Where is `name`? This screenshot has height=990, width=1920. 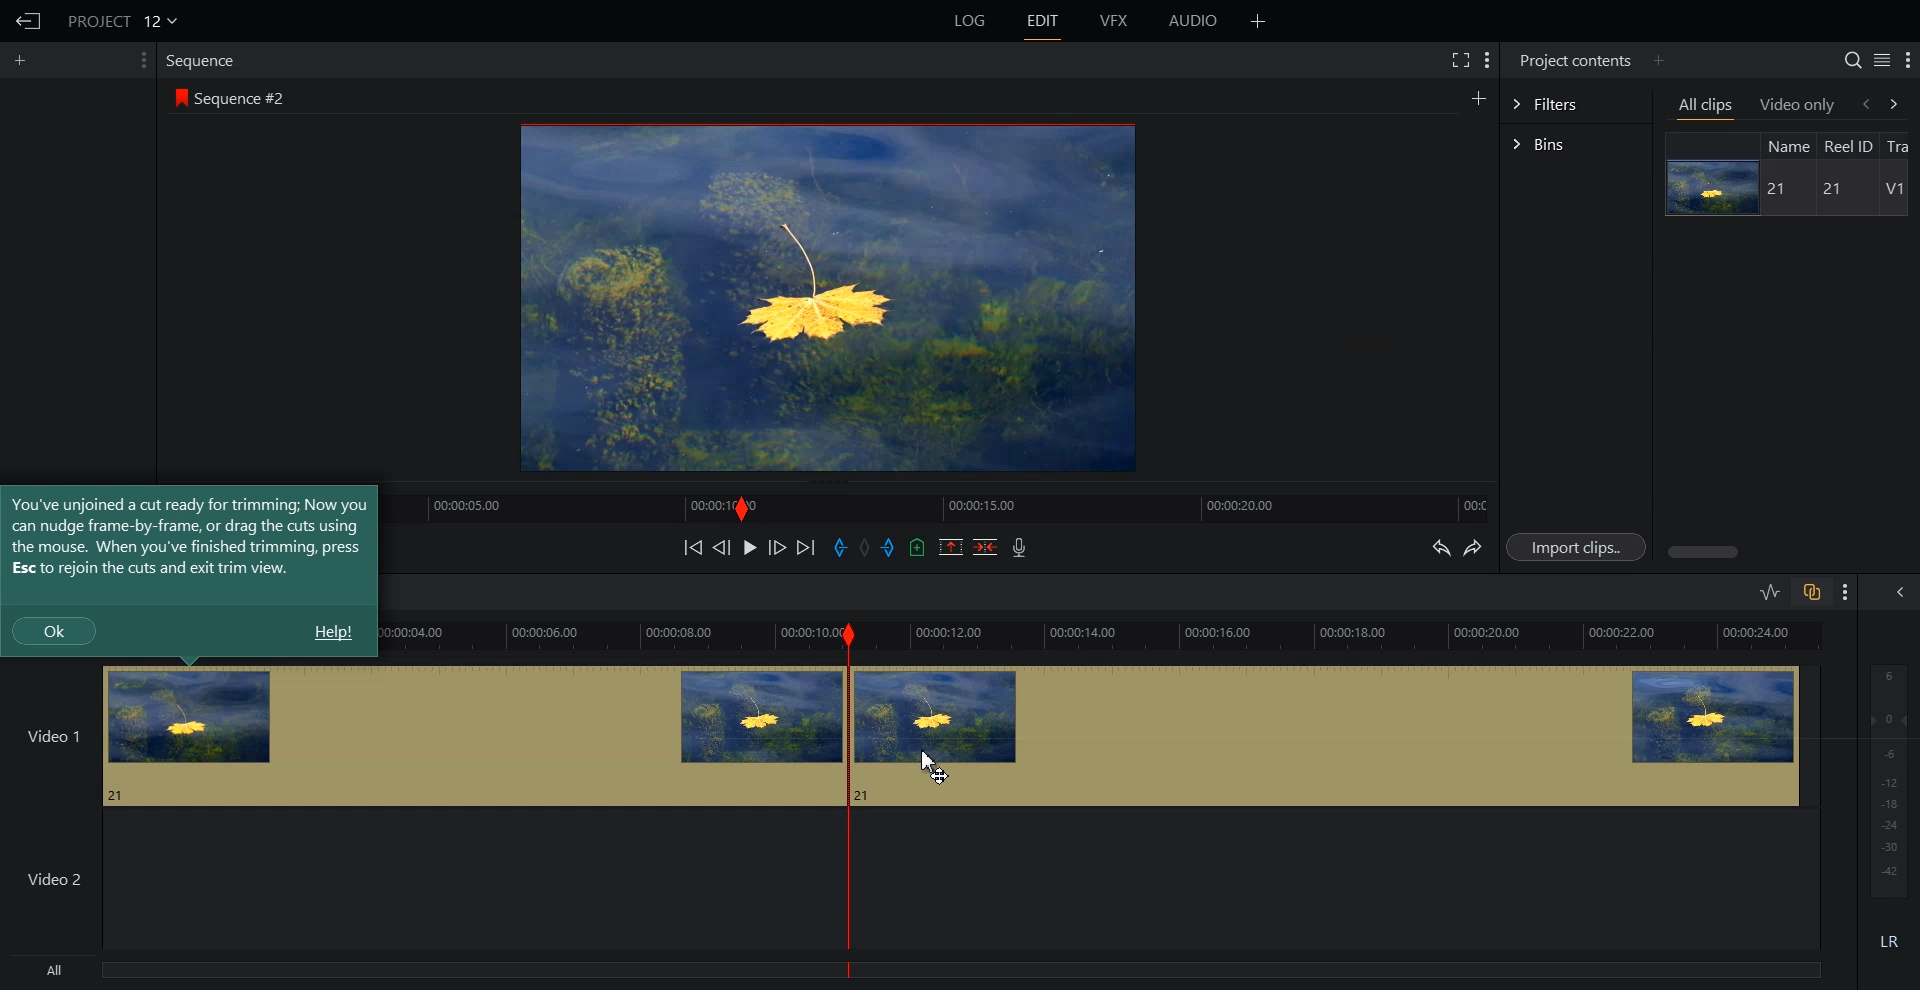 name is located at coordinates (1787, 145).